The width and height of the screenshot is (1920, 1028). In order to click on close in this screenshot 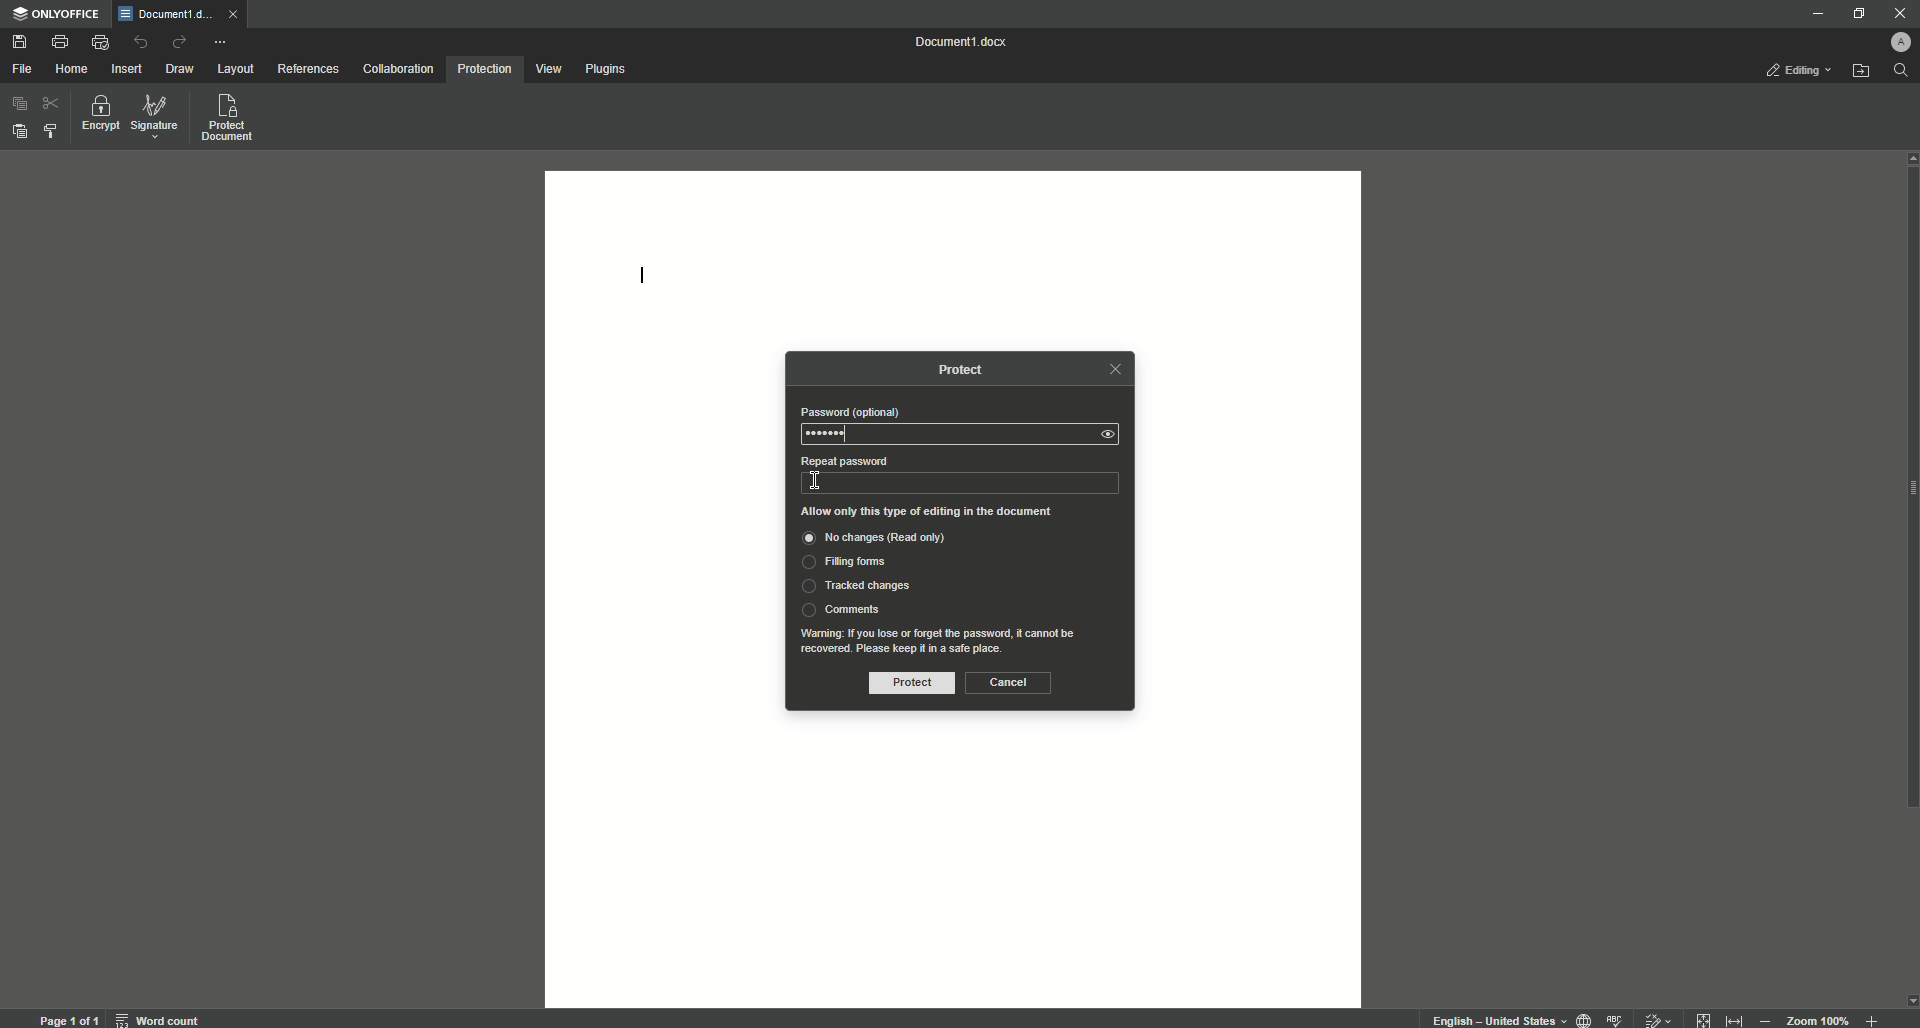, I will do `click(238, 18)`.